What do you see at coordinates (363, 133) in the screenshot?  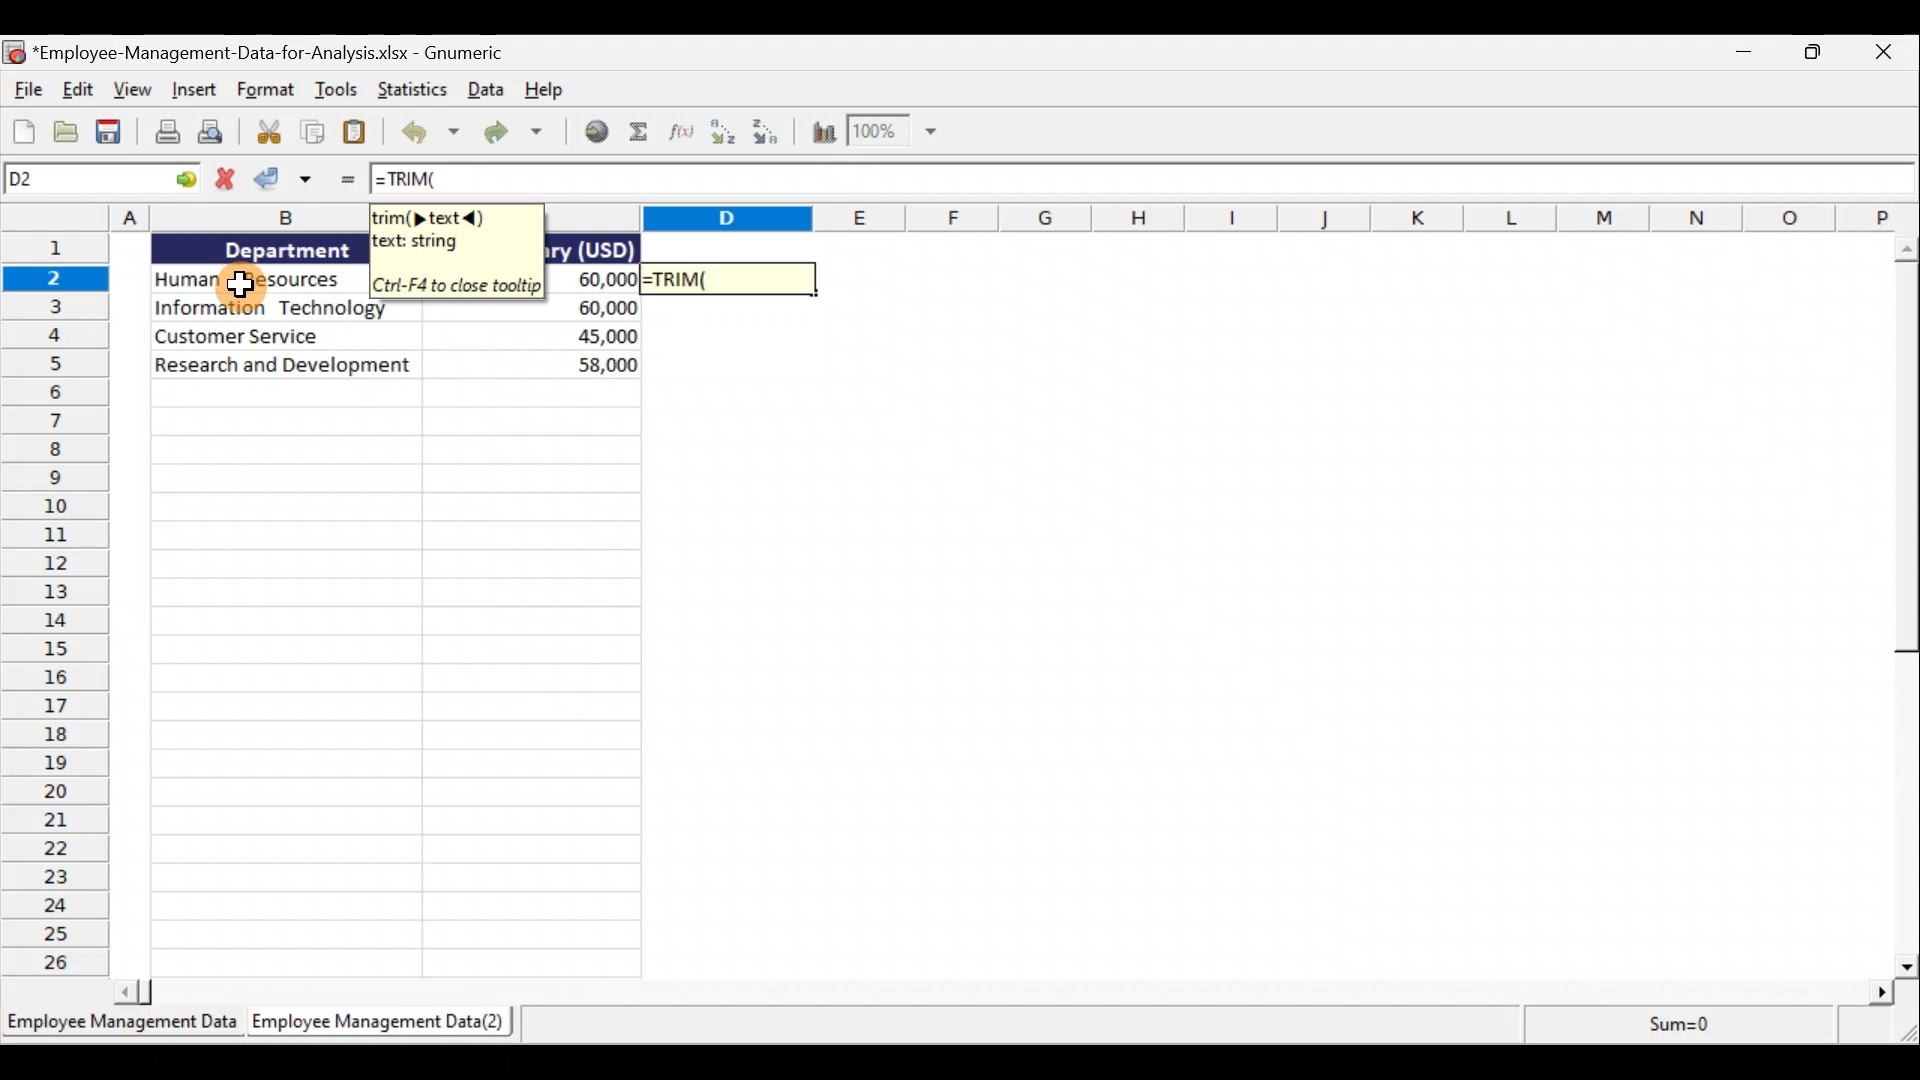 I see `Paste the clipboard` at bounding box center [363, 133].